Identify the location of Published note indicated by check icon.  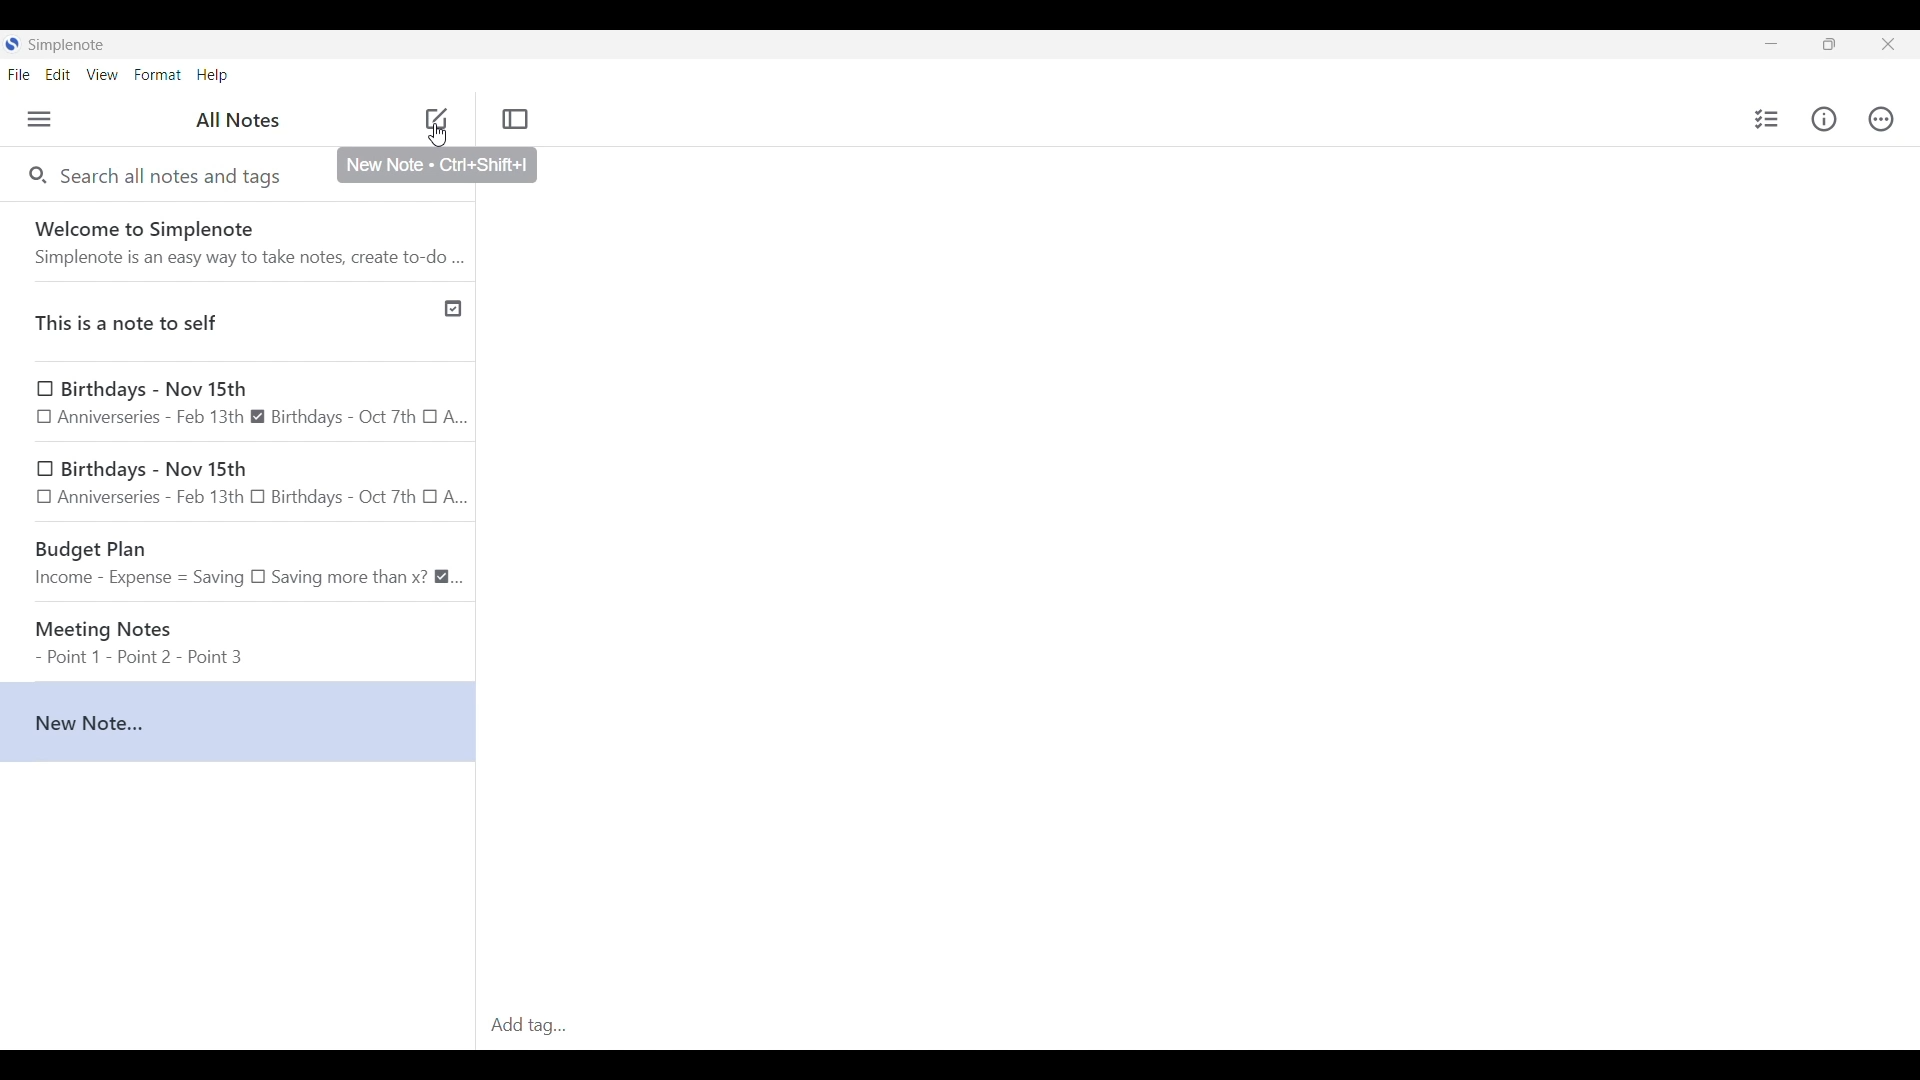
(239, 318).